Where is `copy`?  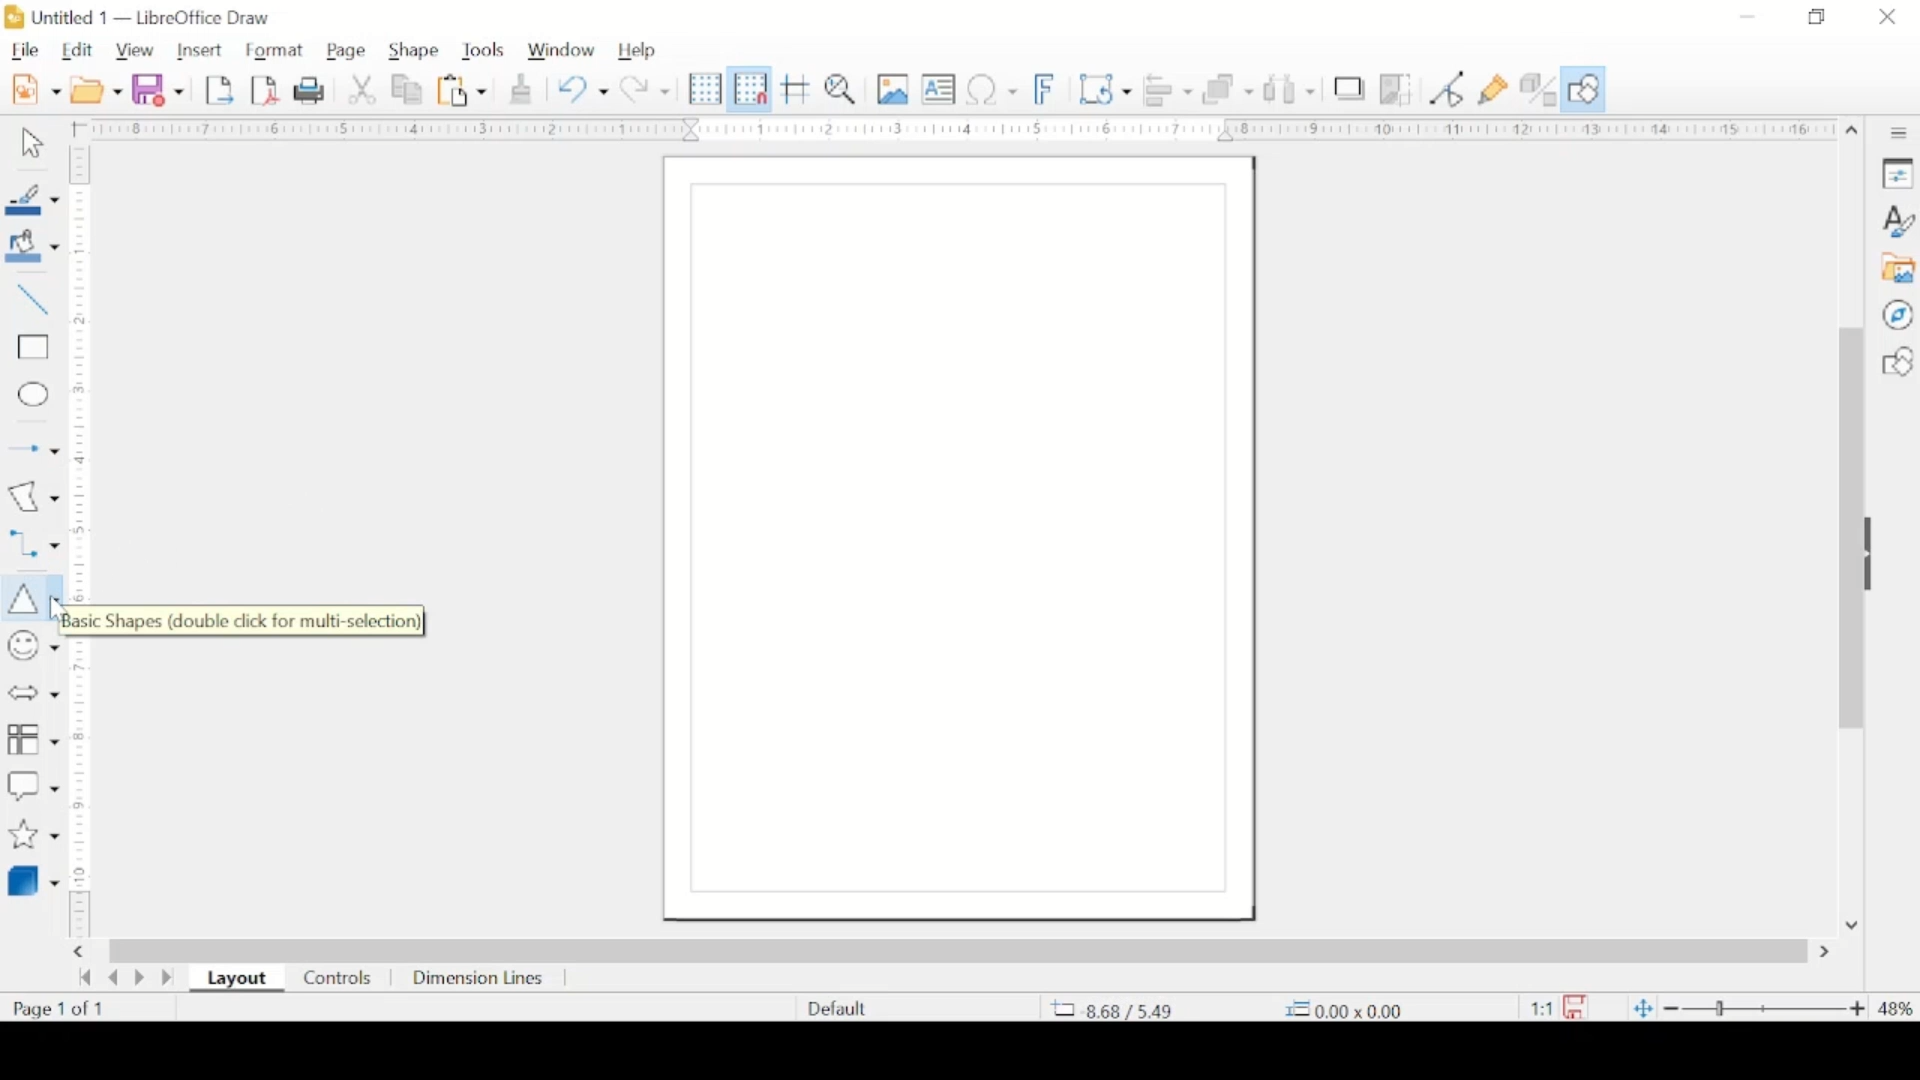 copy is located at coordinates (409, 91).